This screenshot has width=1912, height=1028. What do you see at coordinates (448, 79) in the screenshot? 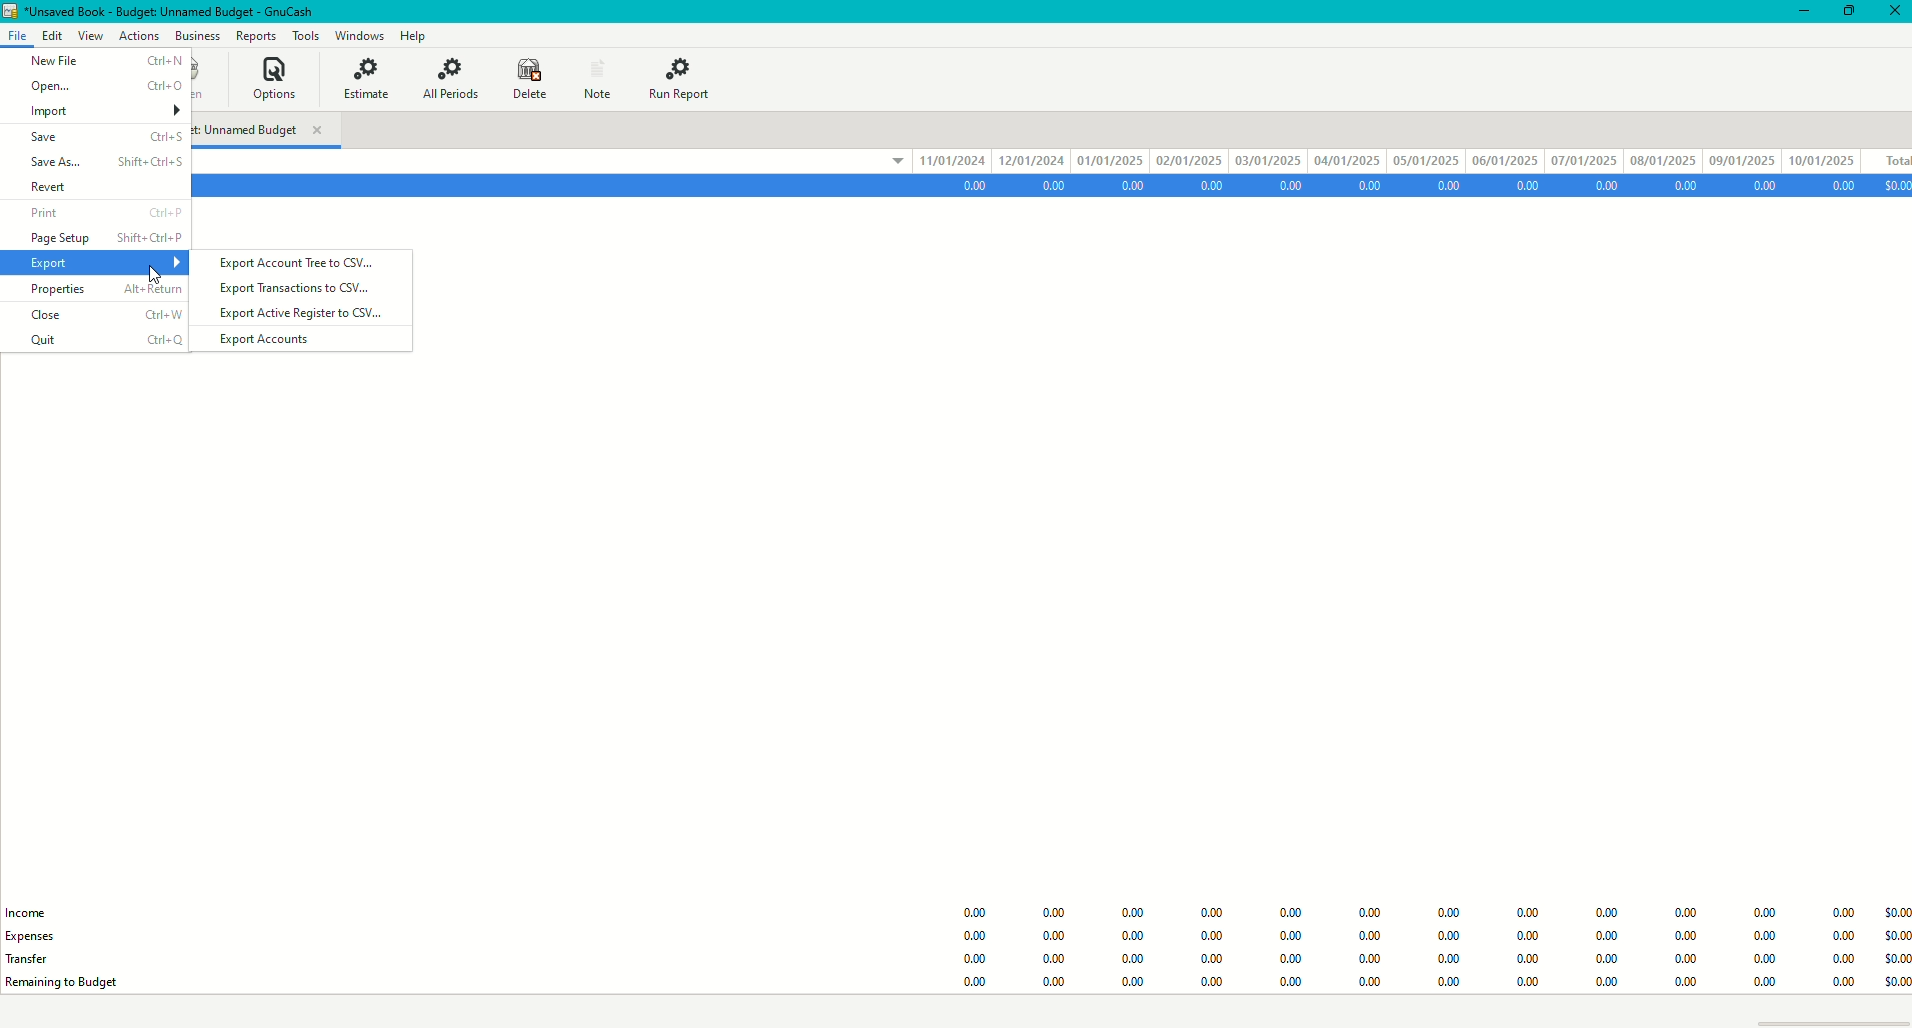
I see `All Periods` at bounding box center [448, 79].